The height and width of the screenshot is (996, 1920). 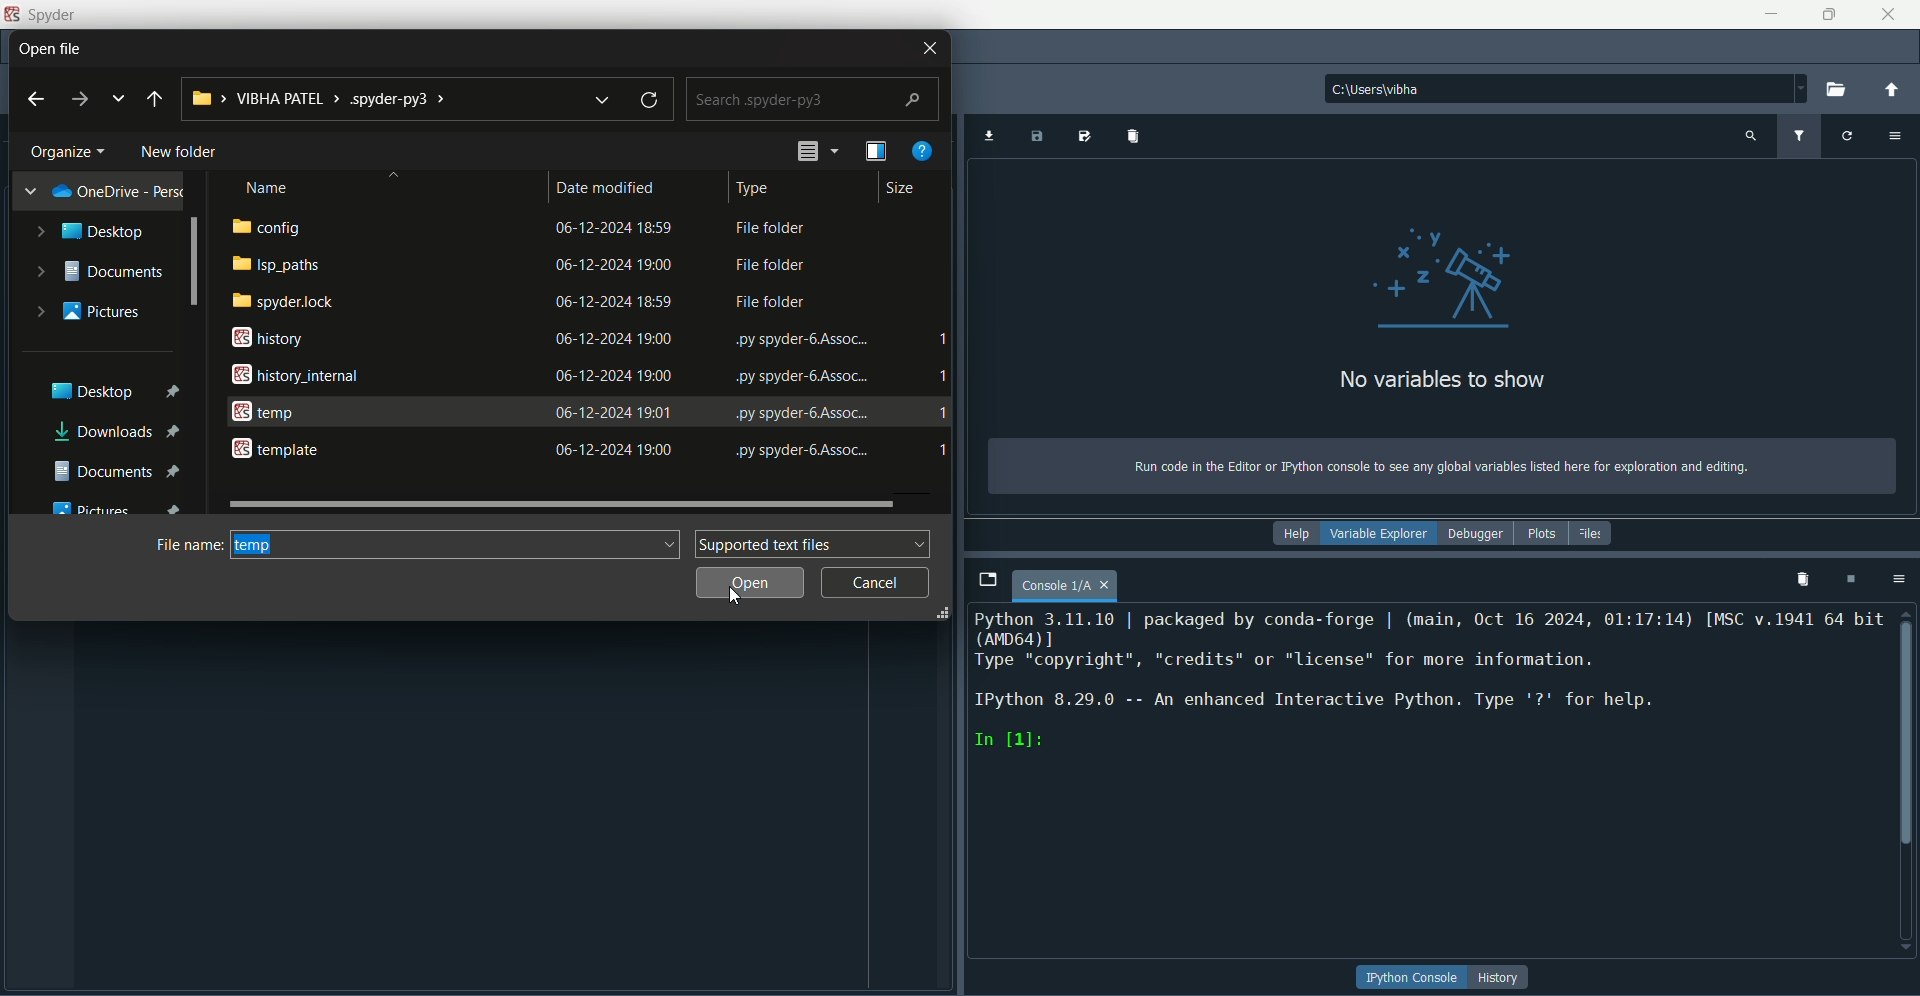 What do you see at coordinates (117, 469) in the screenshot?
I see `documents` at bounding box center [117, 469].